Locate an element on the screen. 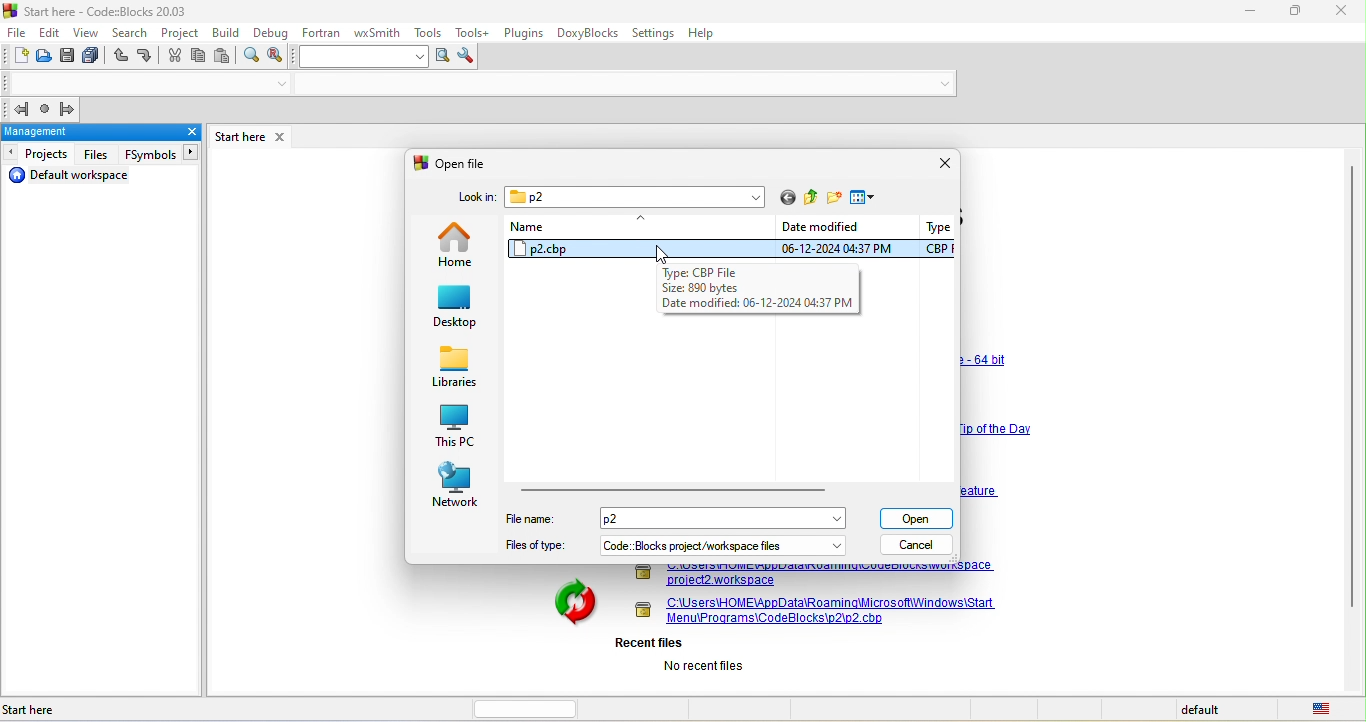  last jump is located at coordinates (48, 109).